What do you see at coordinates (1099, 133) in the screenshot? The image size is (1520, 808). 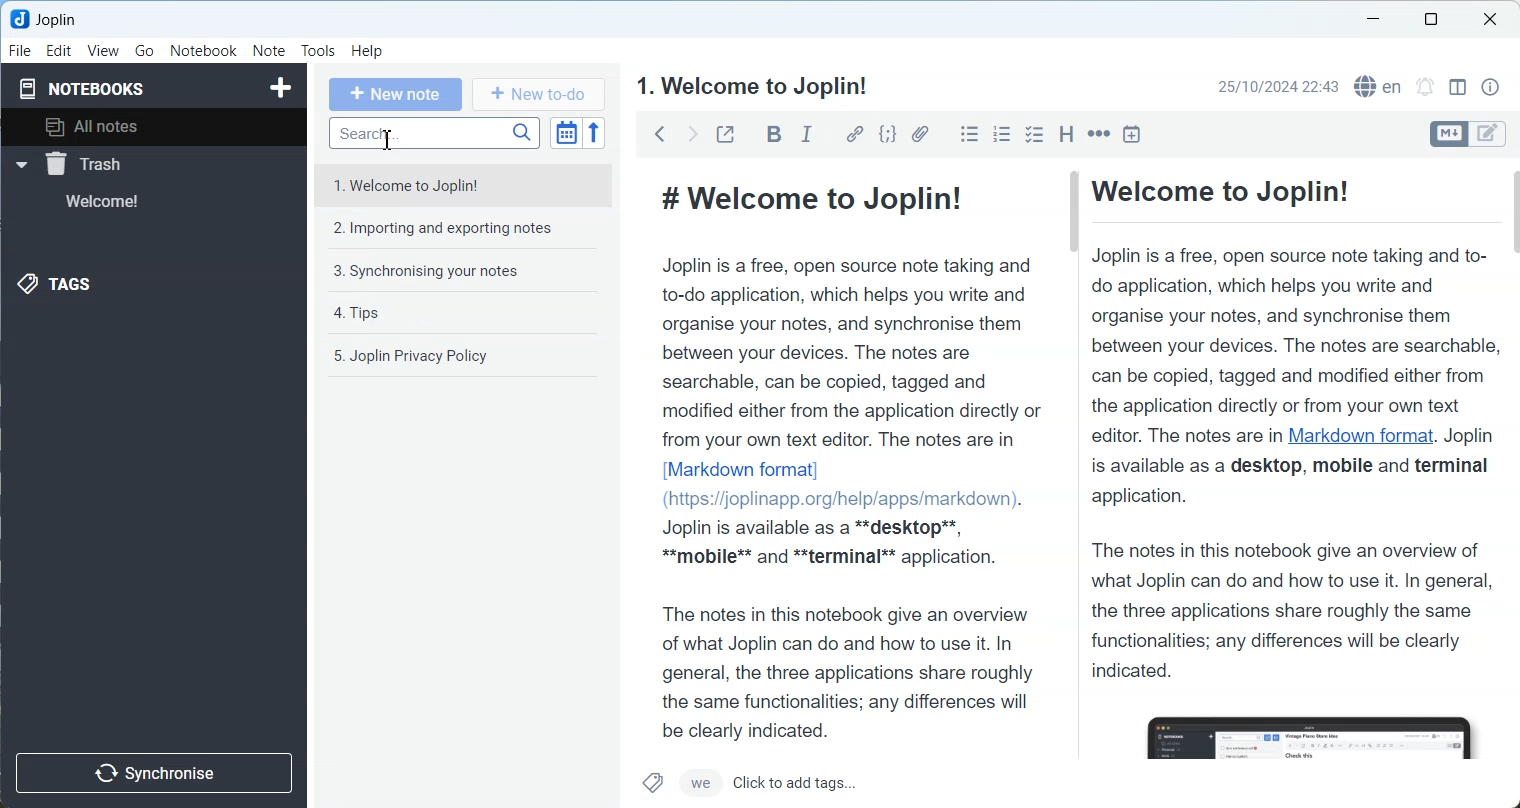 I see `Horizontal Rule` at bounding box center [1099, 133].